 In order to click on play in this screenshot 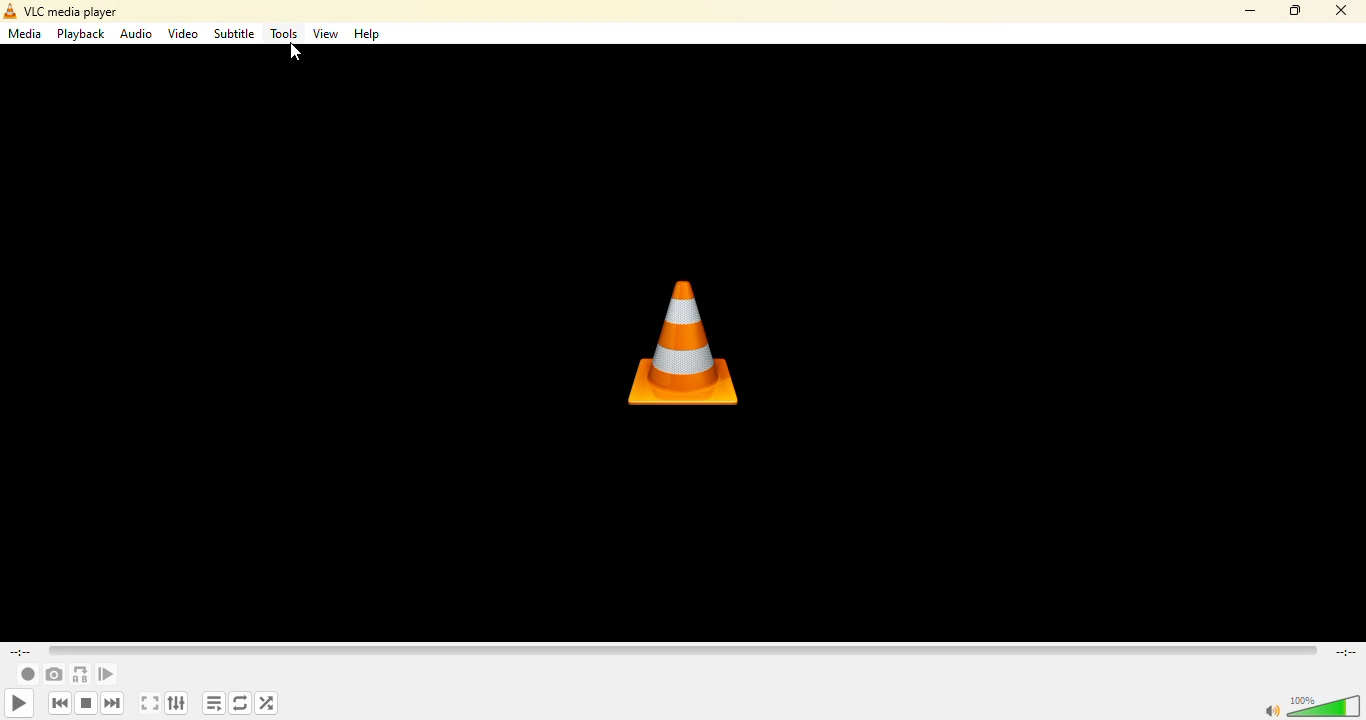, I will do `click(19, 704)`.